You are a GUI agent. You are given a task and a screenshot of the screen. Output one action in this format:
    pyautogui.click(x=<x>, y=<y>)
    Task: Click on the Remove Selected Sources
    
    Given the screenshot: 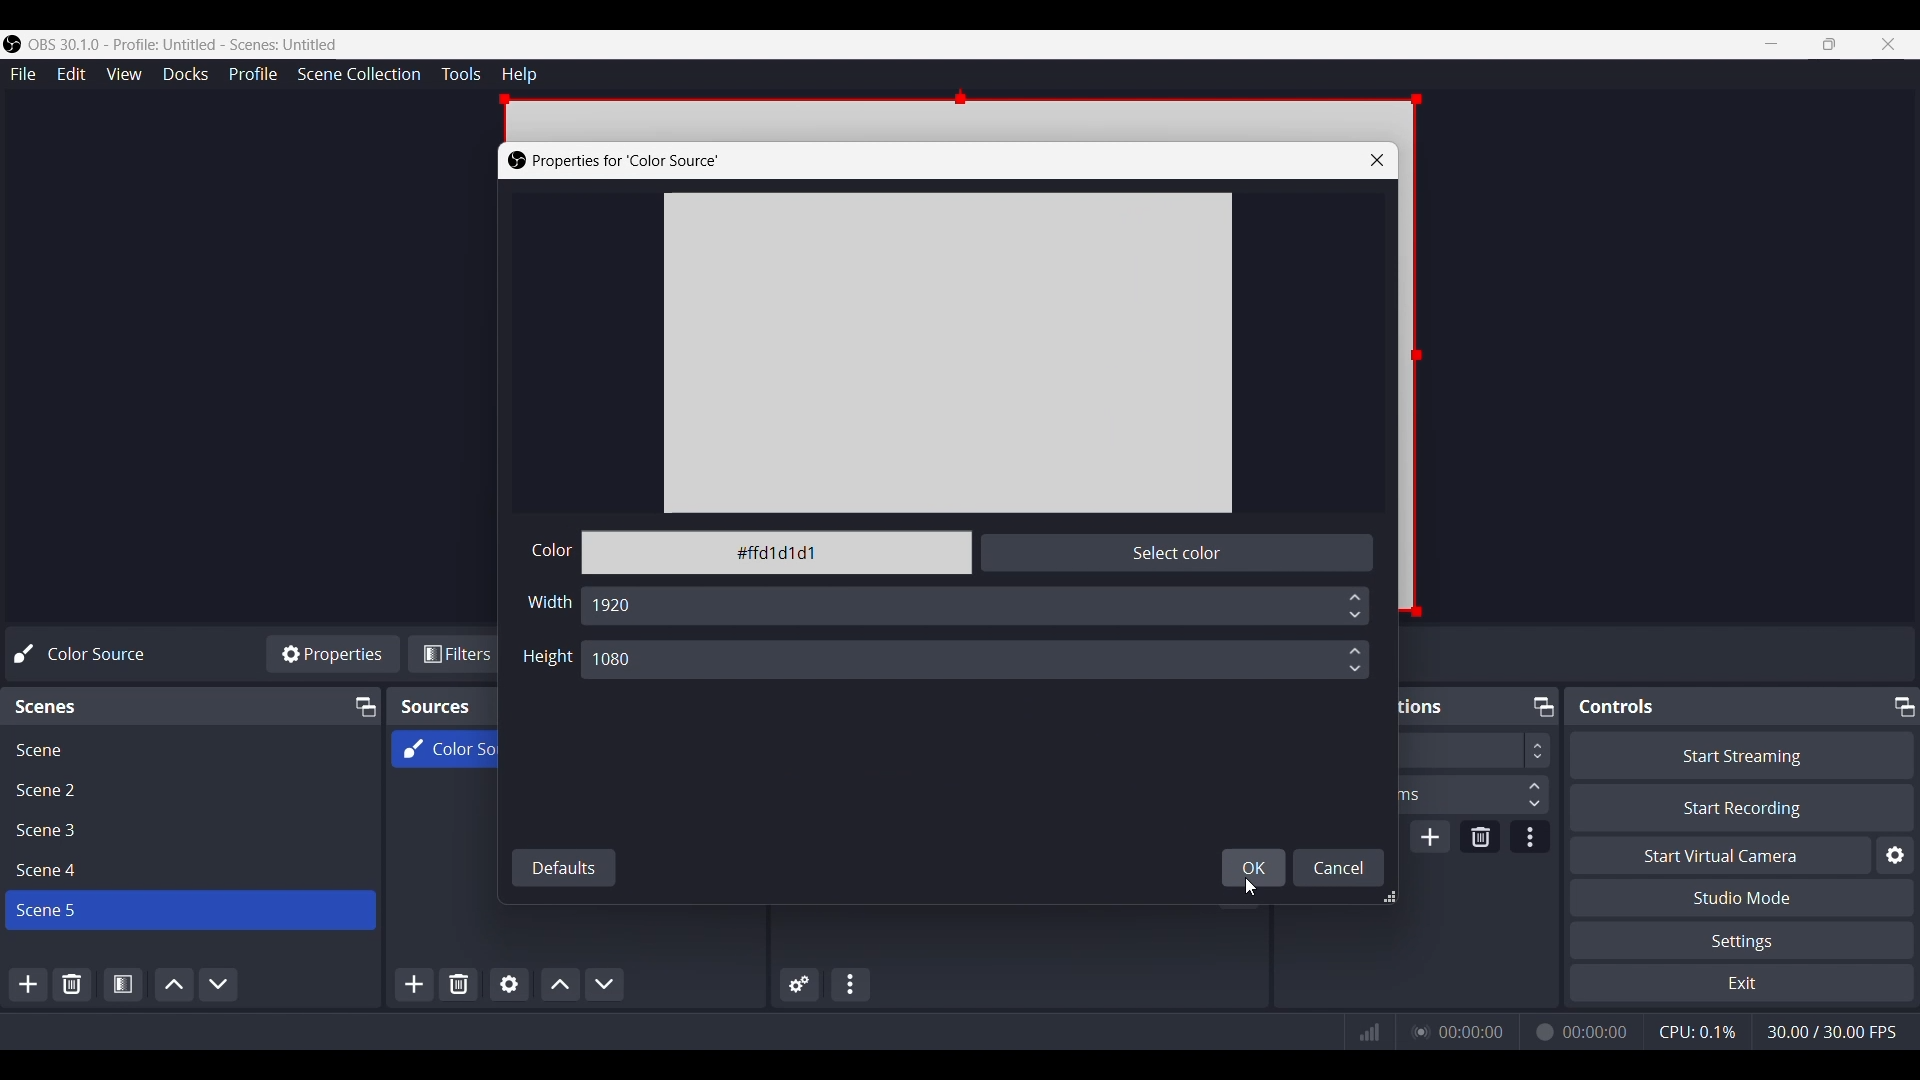 What is the action you would take?
    pyautogui.click(x=457, y=985)
    